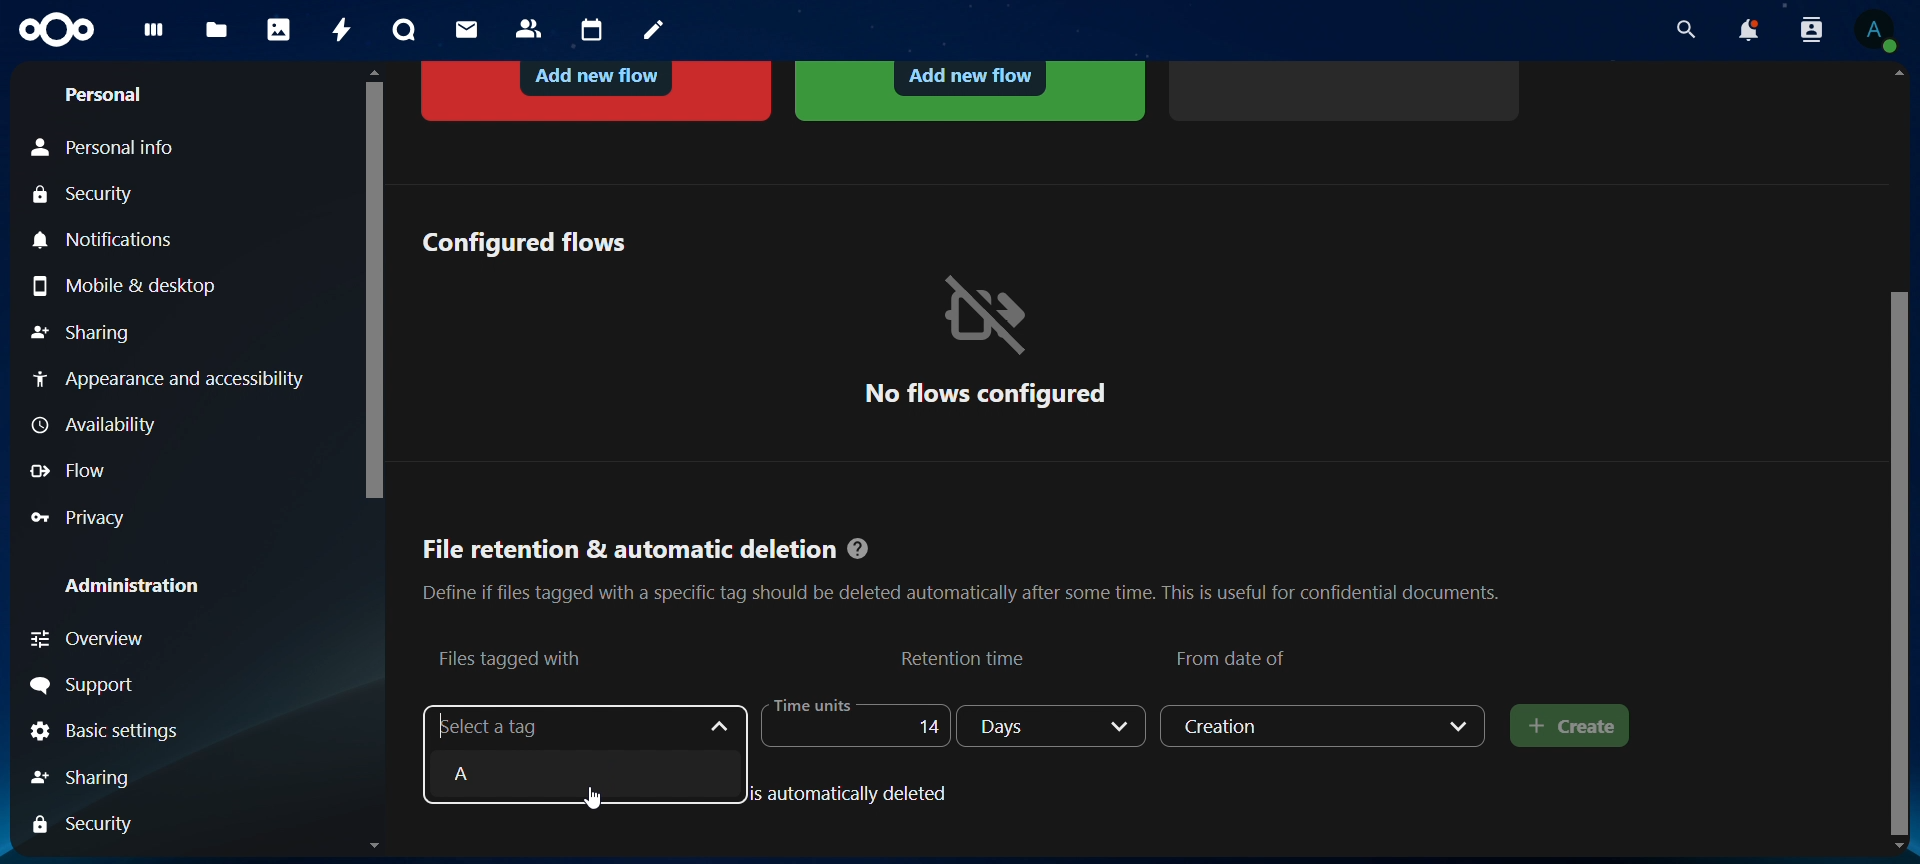 The width and height of the screenshot is (1920, 864). Describe the element at coordinates (506, 726) in the screenshot. I see `select a tag` at that location.